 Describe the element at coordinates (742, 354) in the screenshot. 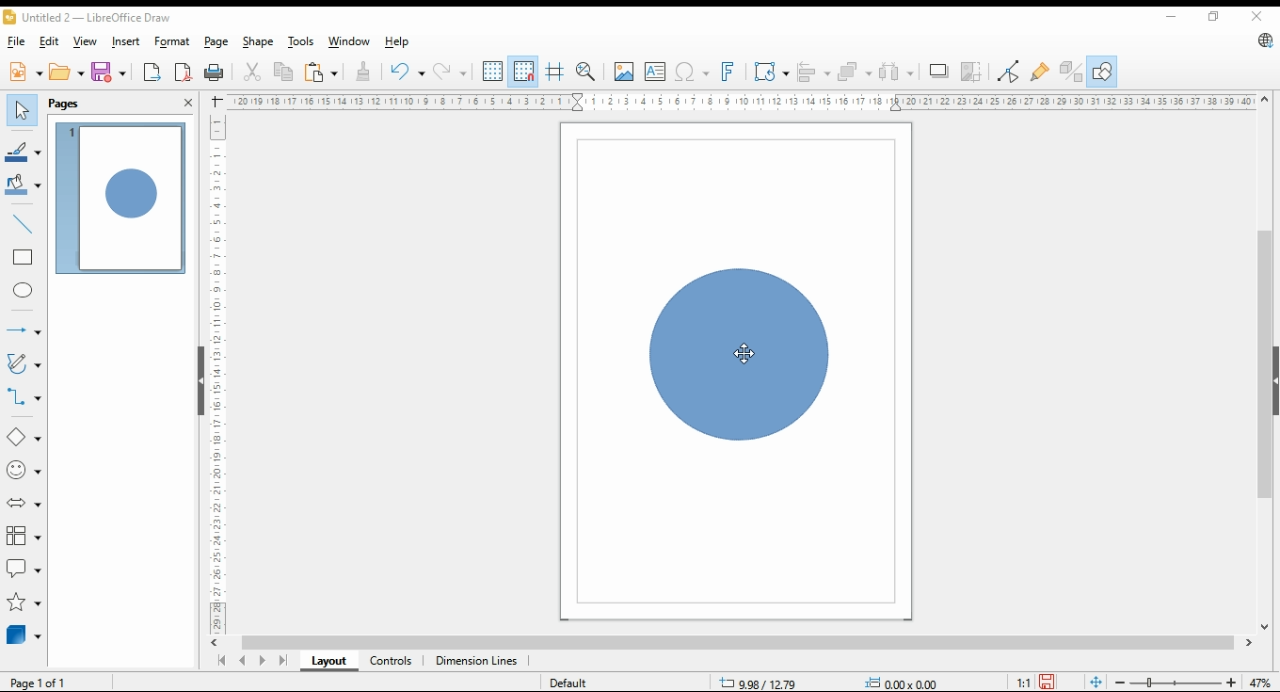

I see `mouse pointer` at that location.